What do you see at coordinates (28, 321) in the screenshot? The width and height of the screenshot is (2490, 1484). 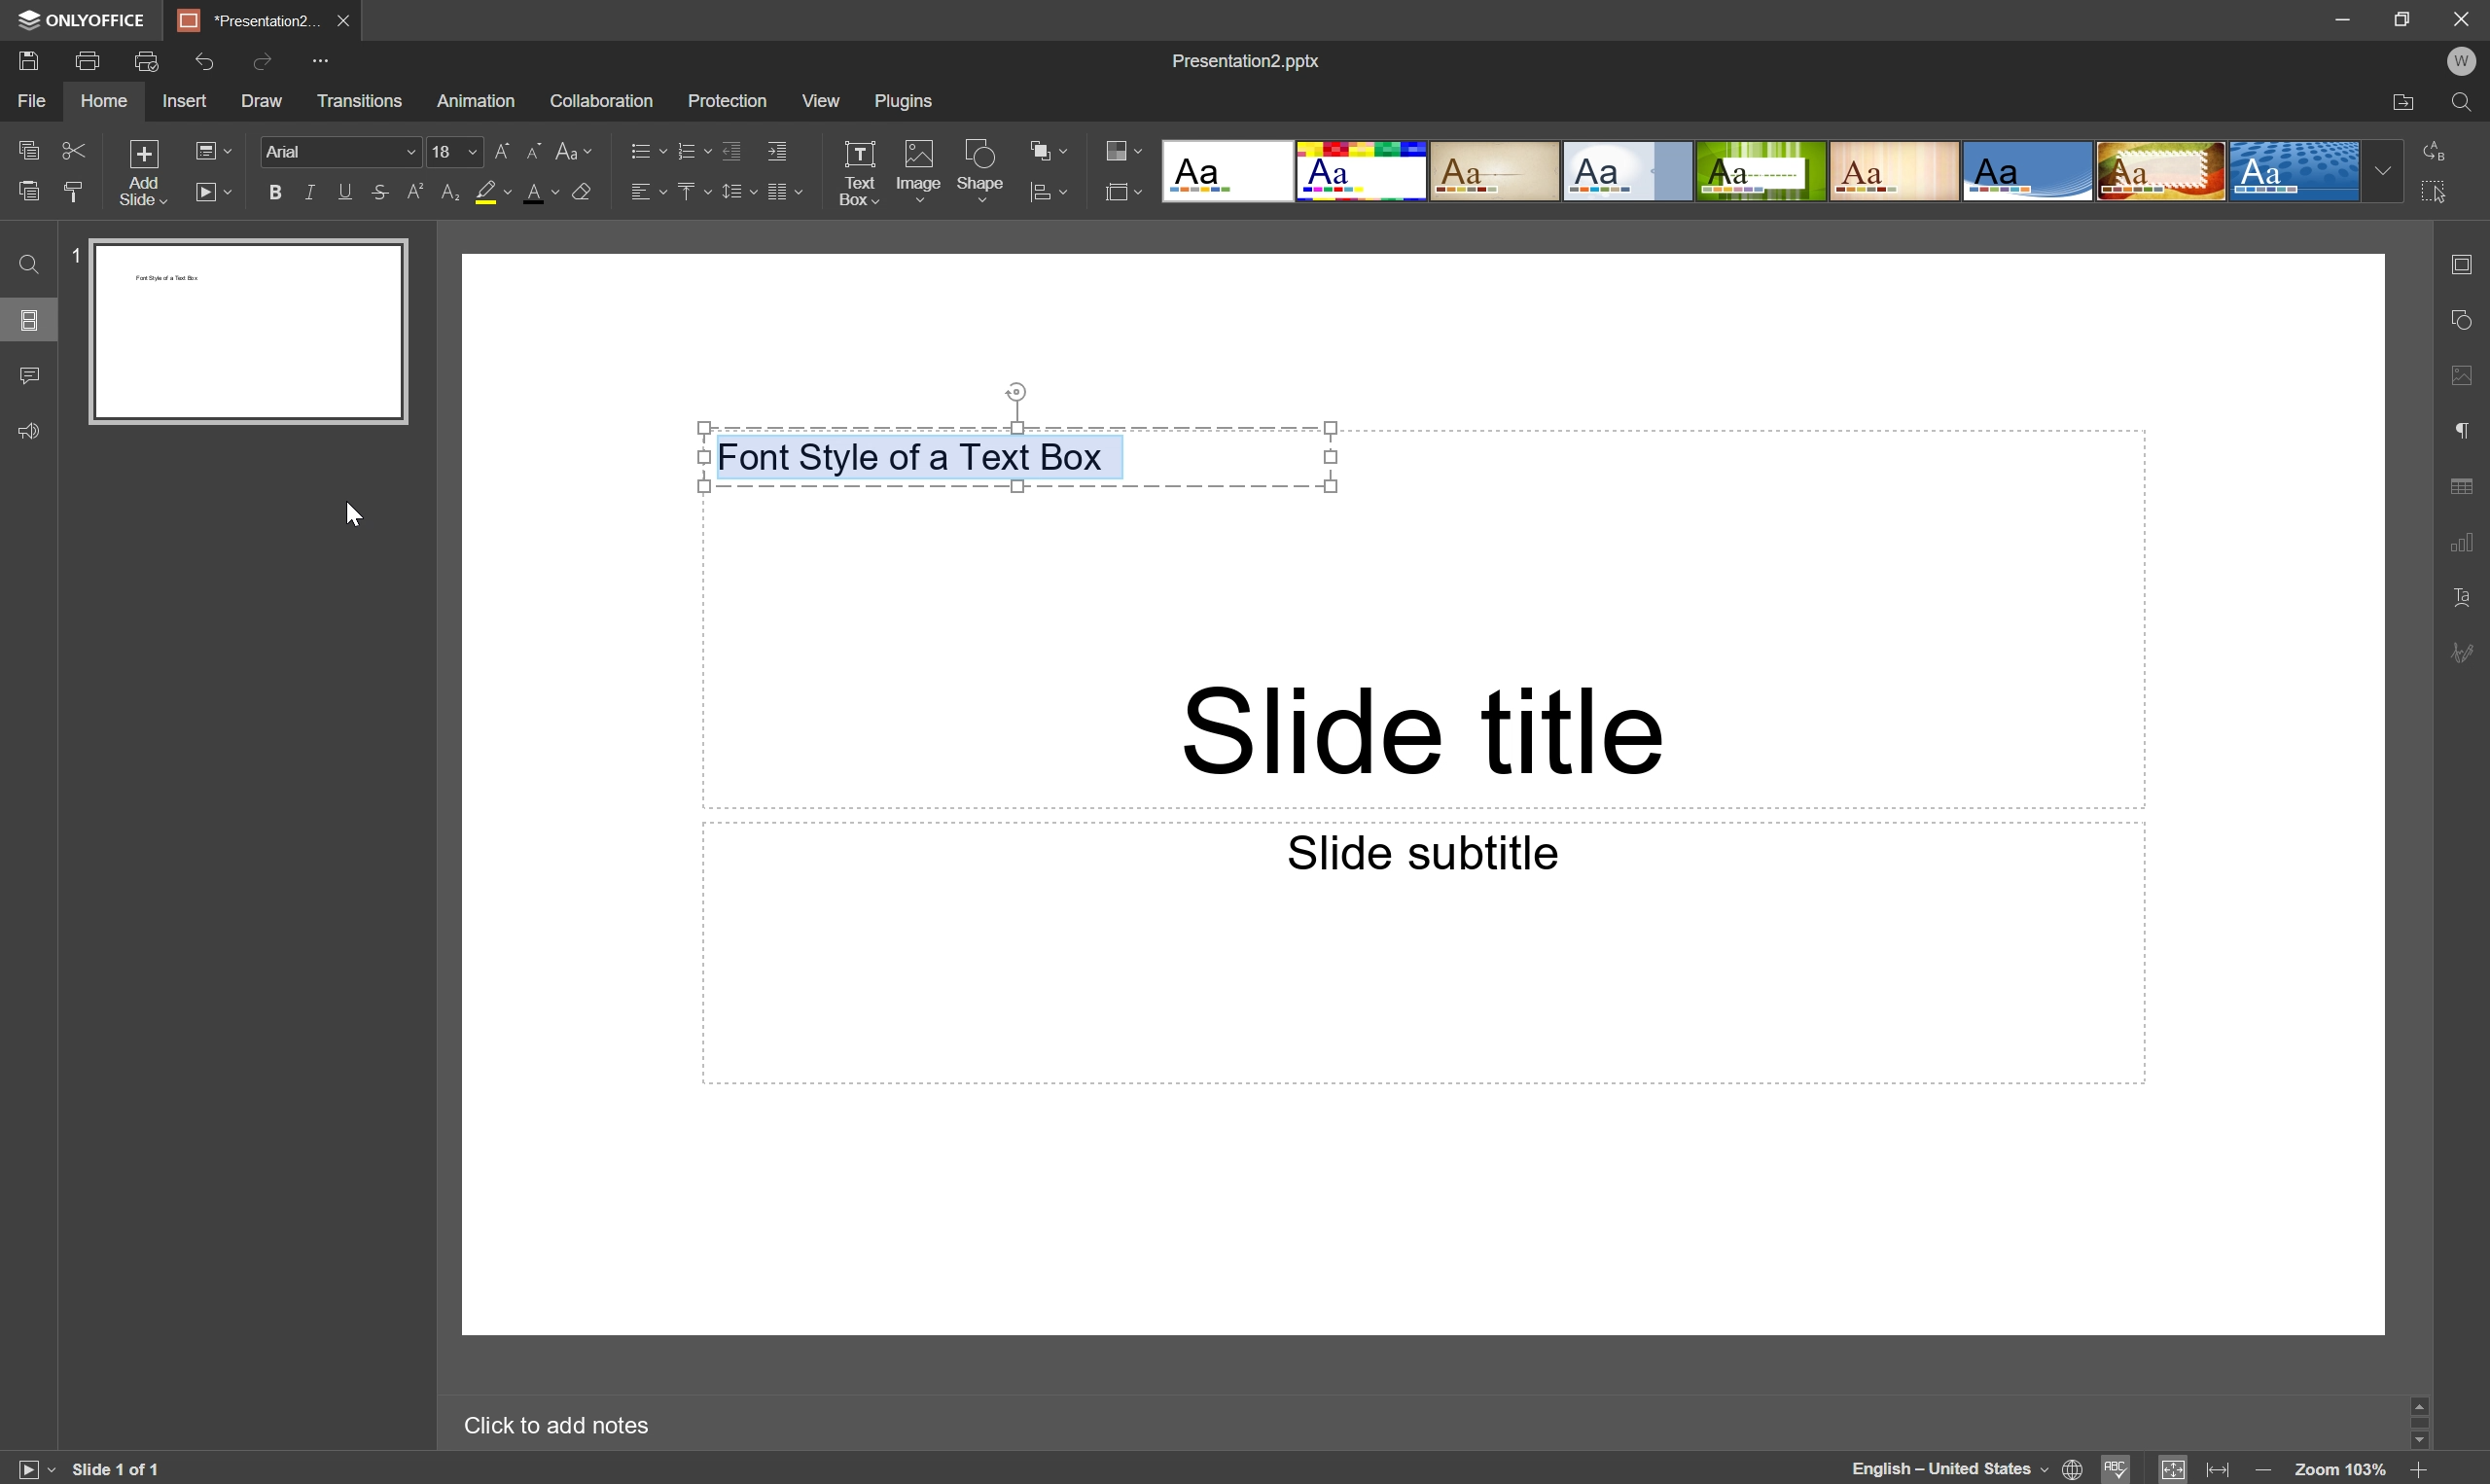 I see `Slides` at bounding box center [28, 321].